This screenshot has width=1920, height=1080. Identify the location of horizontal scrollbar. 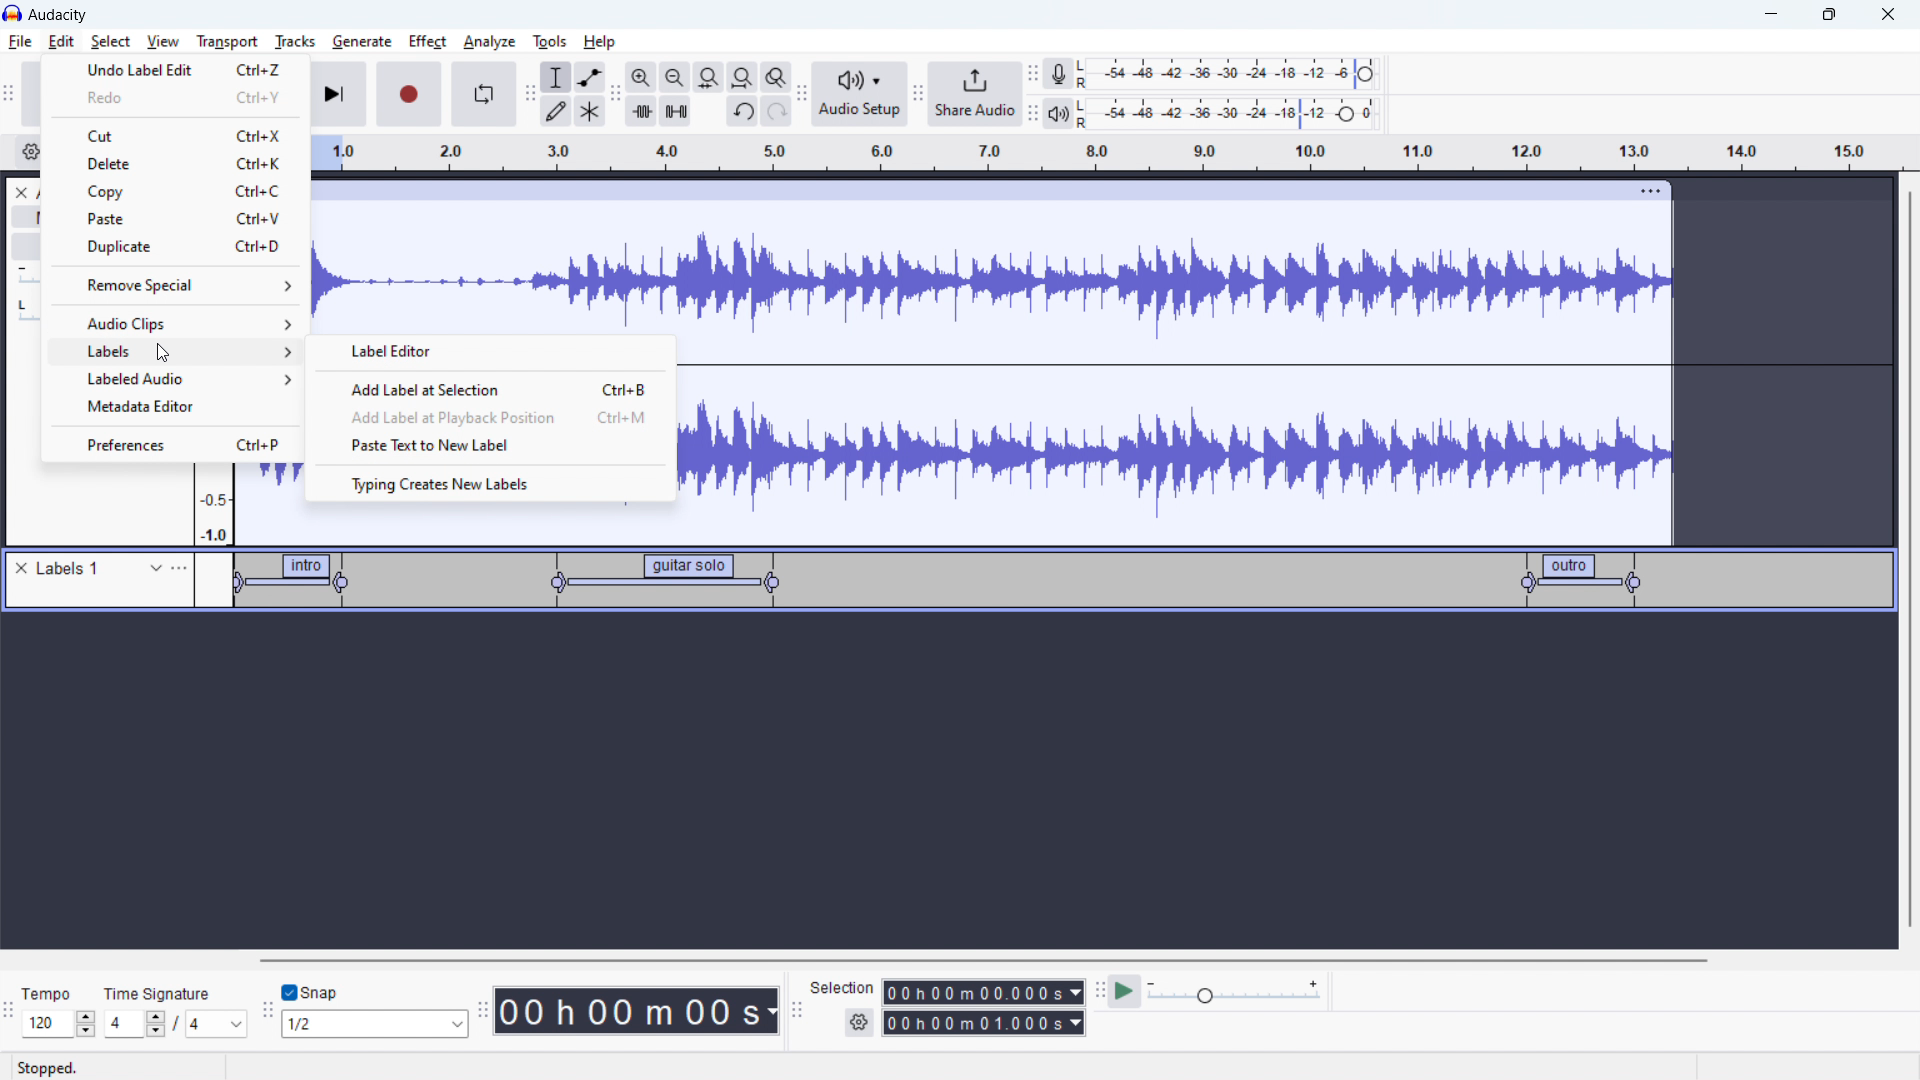
(986, 960).